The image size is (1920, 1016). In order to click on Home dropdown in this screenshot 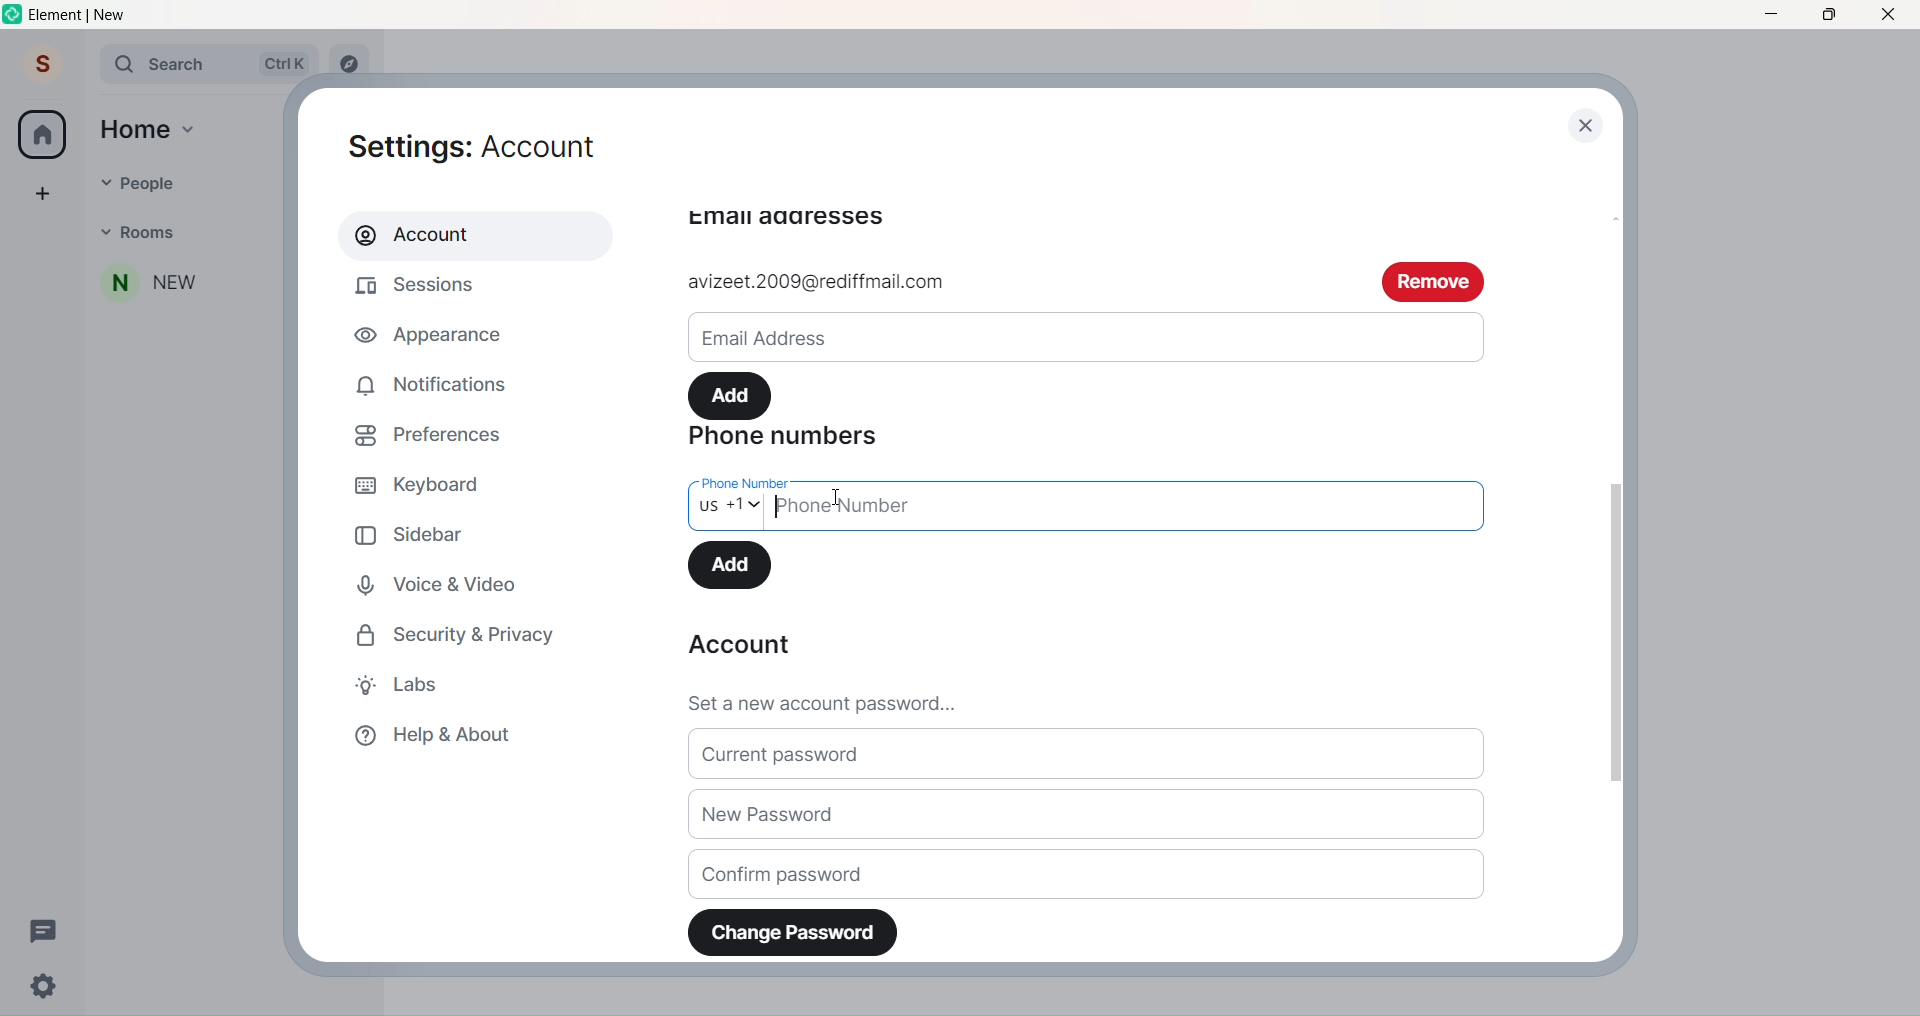, I will do `click(190, 127)`.